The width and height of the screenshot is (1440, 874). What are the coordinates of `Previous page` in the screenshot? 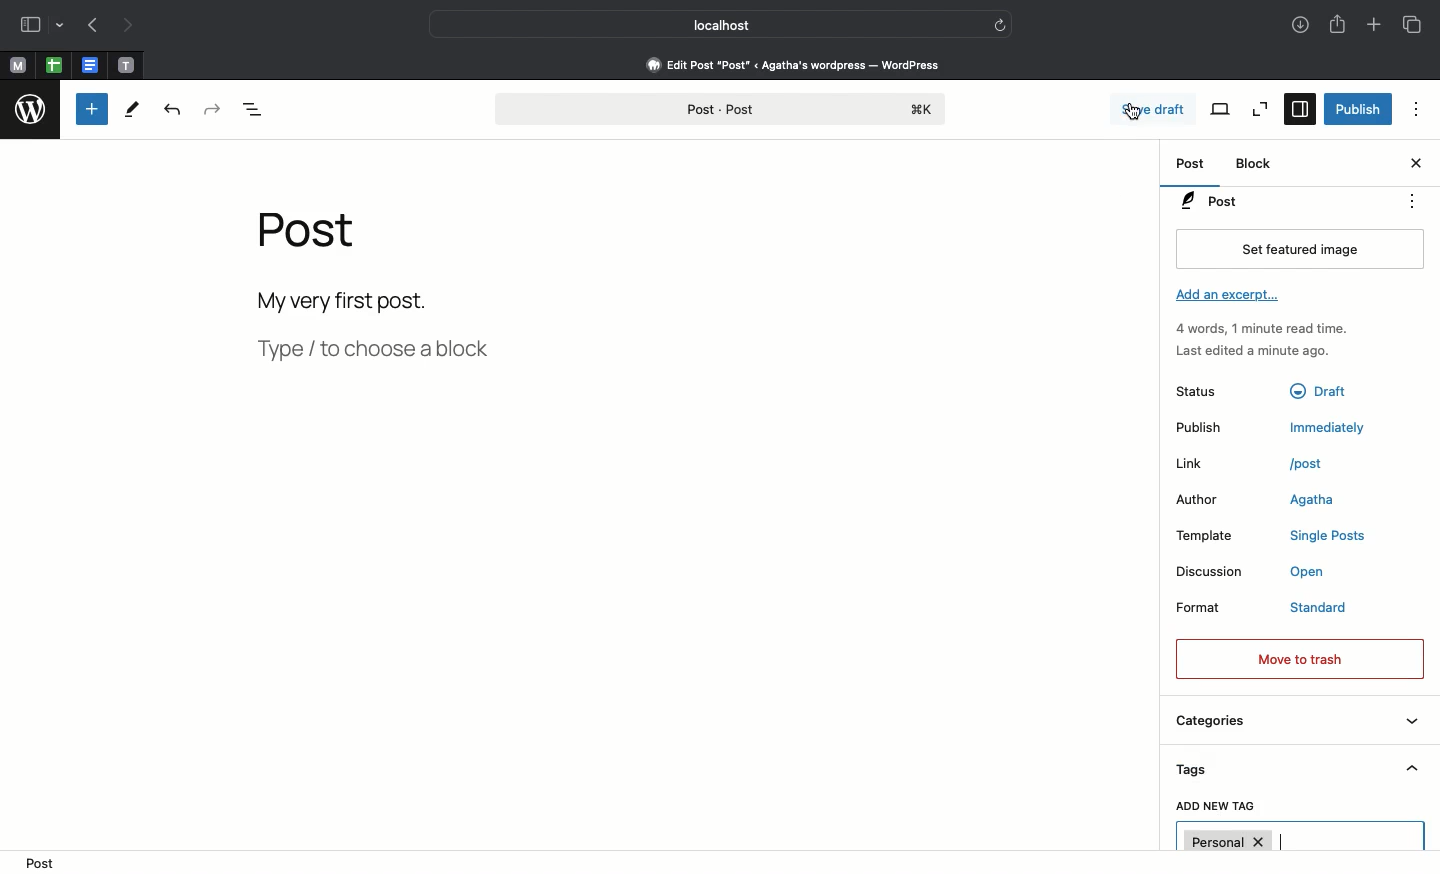 It's located at (90, 24).